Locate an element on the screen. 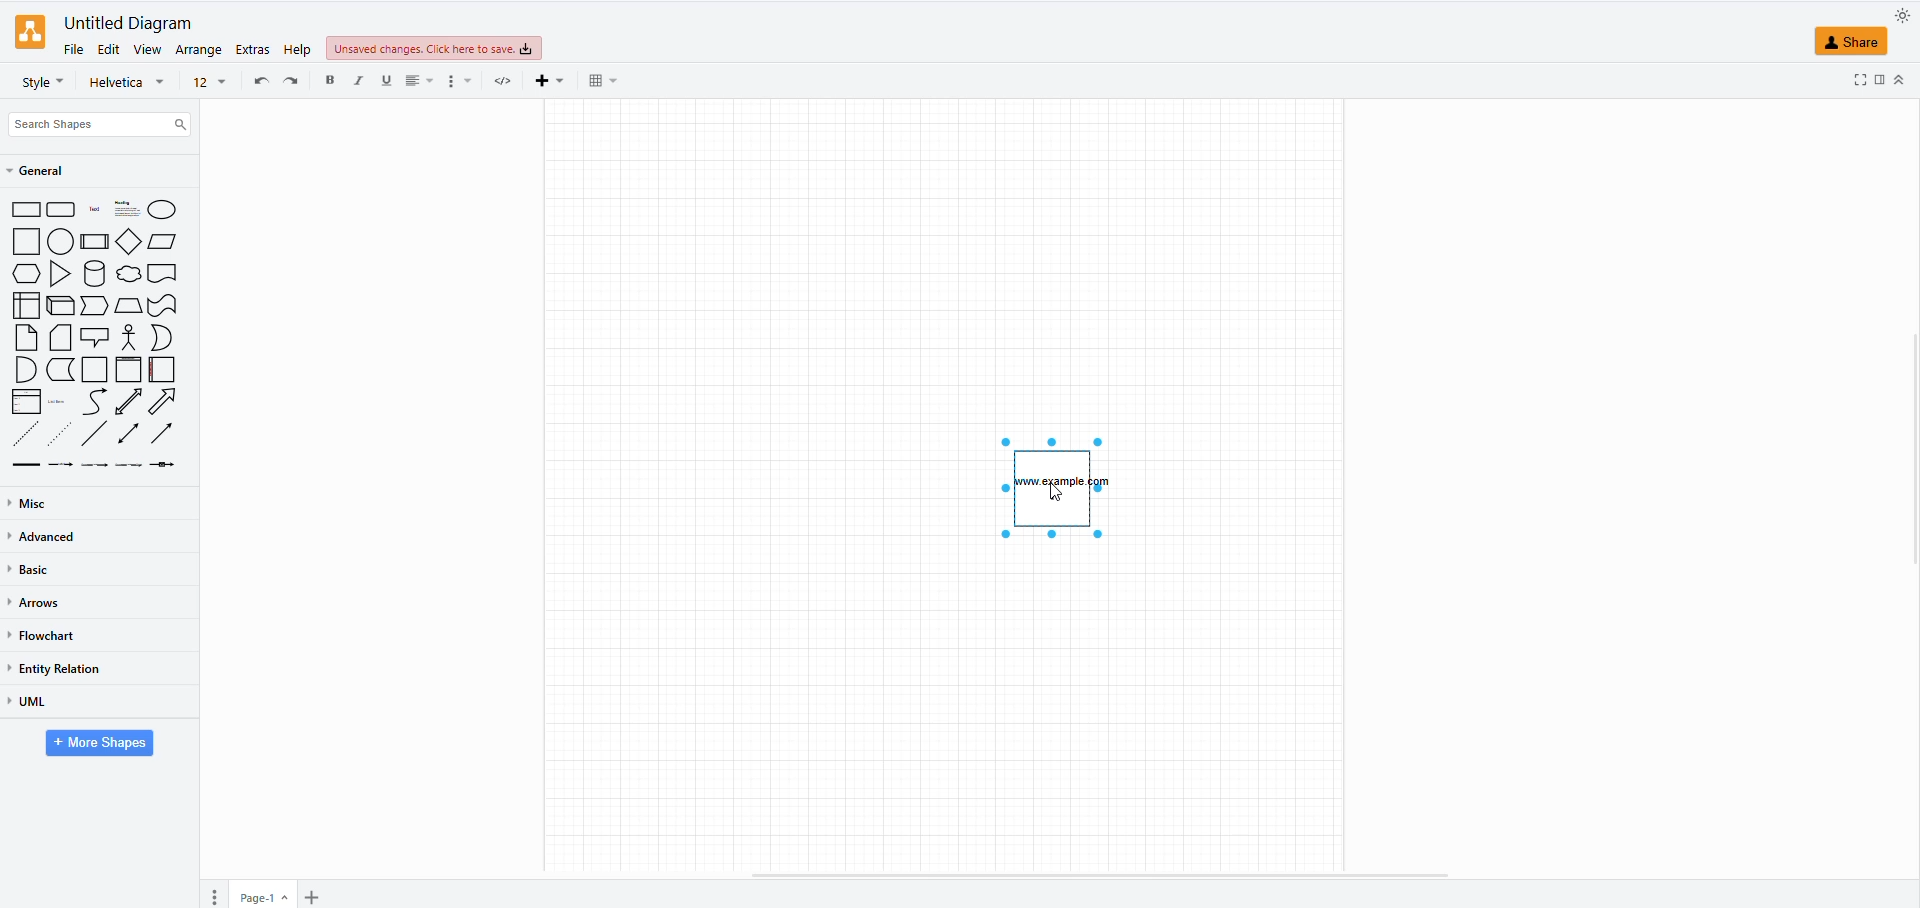  arrows is located at coordinates (36, 604).